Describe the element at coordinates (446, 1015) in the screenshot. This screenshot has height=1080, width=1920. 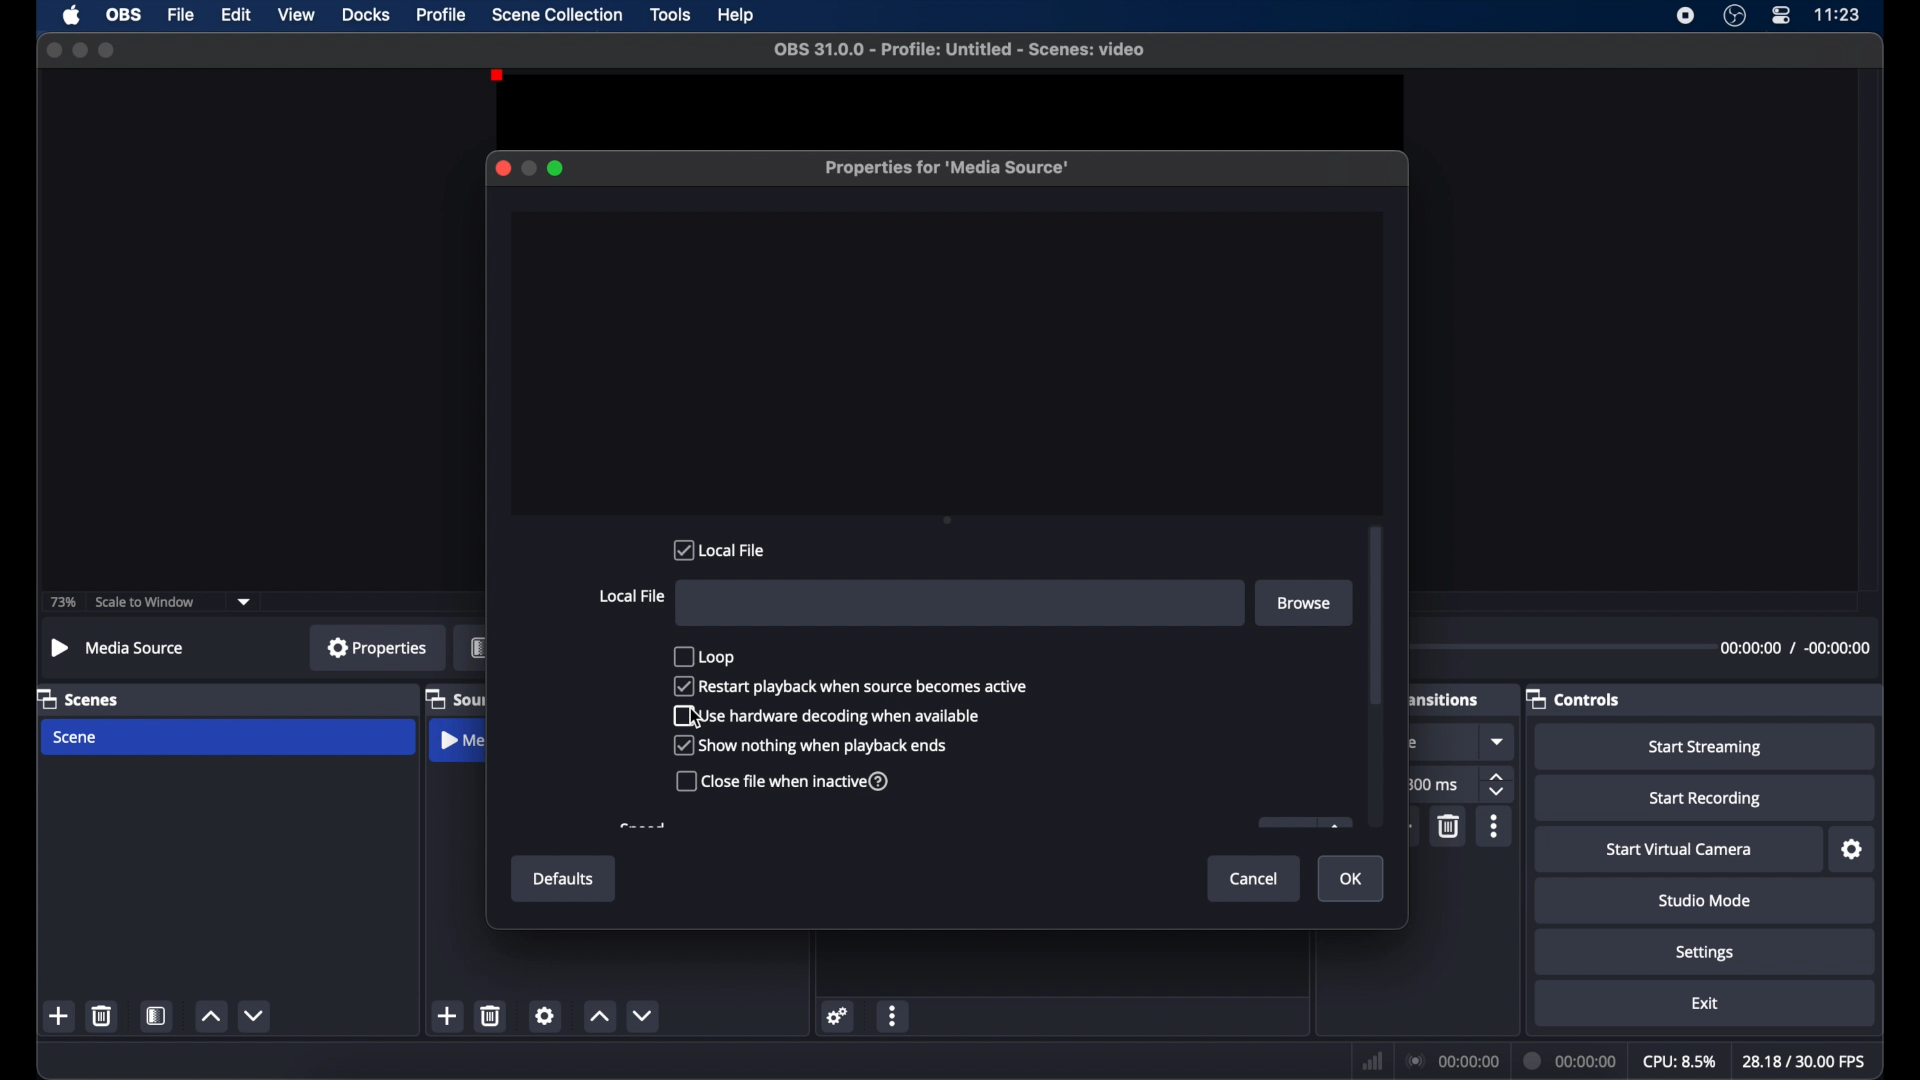
I see `add` at that location.